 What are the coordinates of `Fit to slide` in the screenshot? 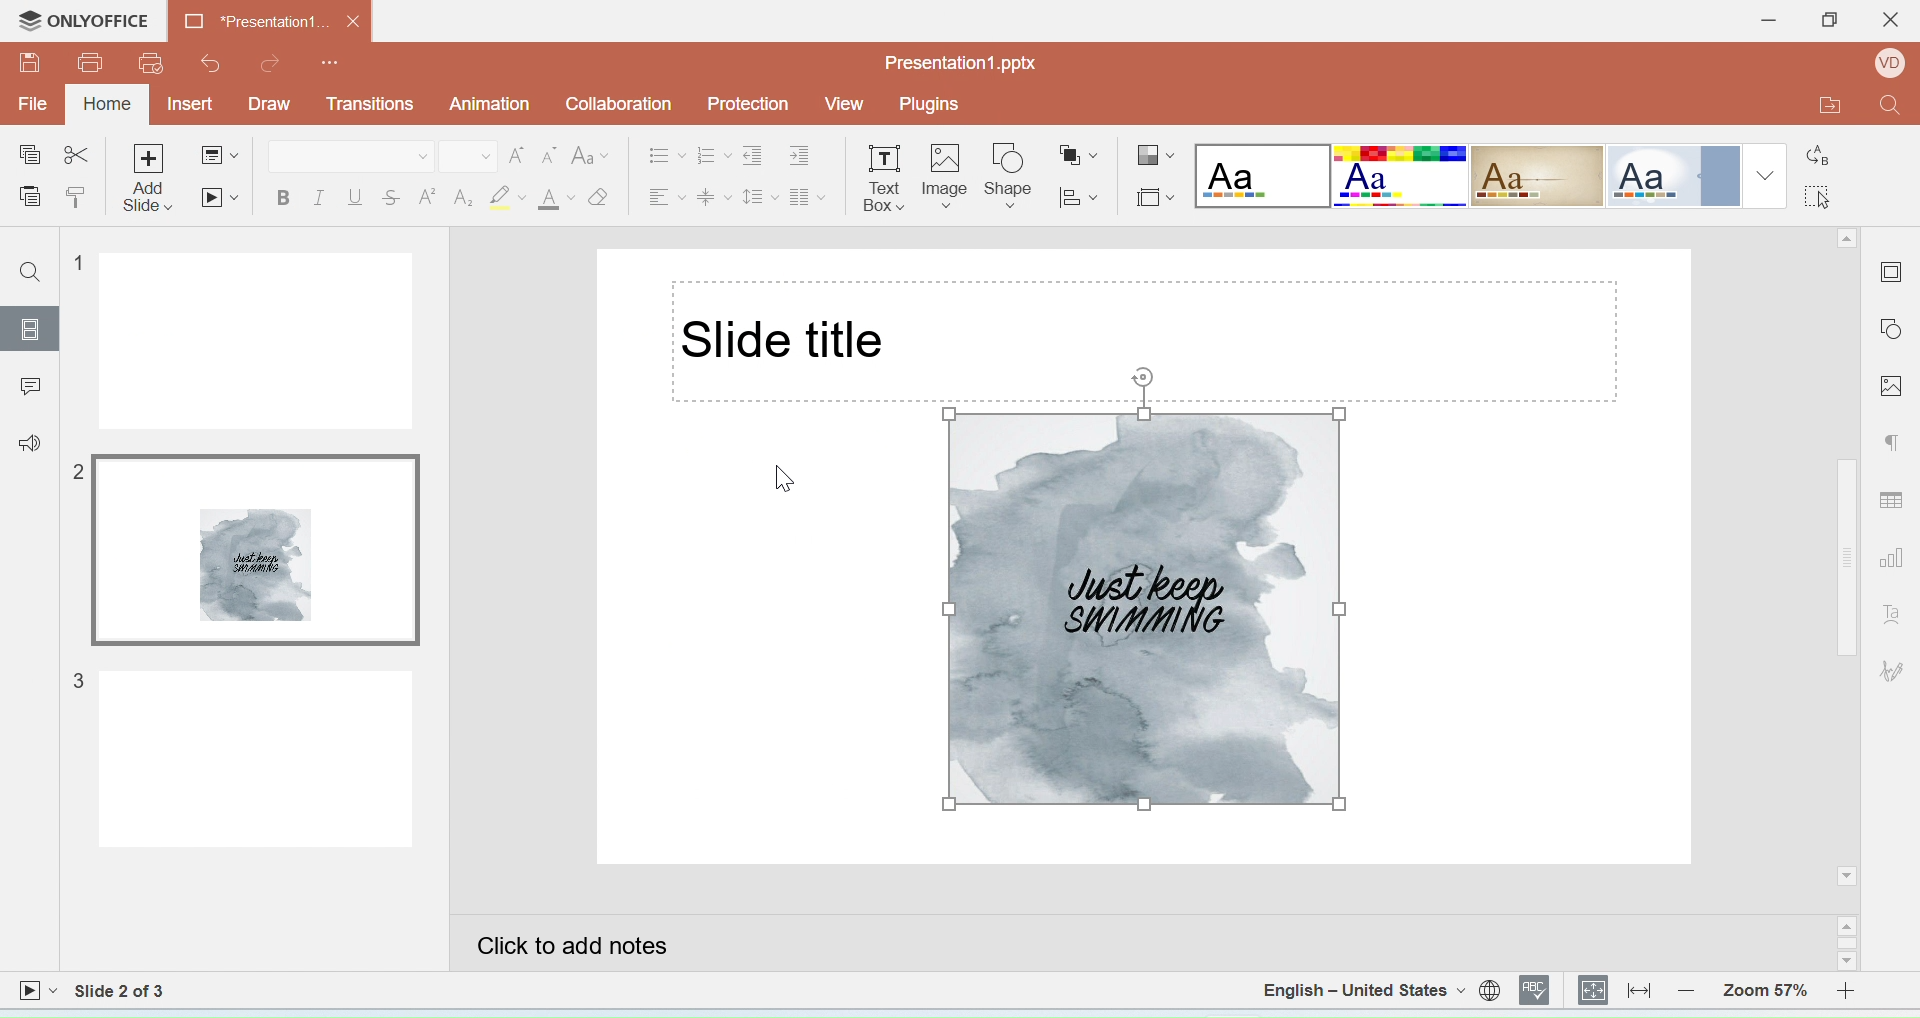 It's located at (1594, 991).